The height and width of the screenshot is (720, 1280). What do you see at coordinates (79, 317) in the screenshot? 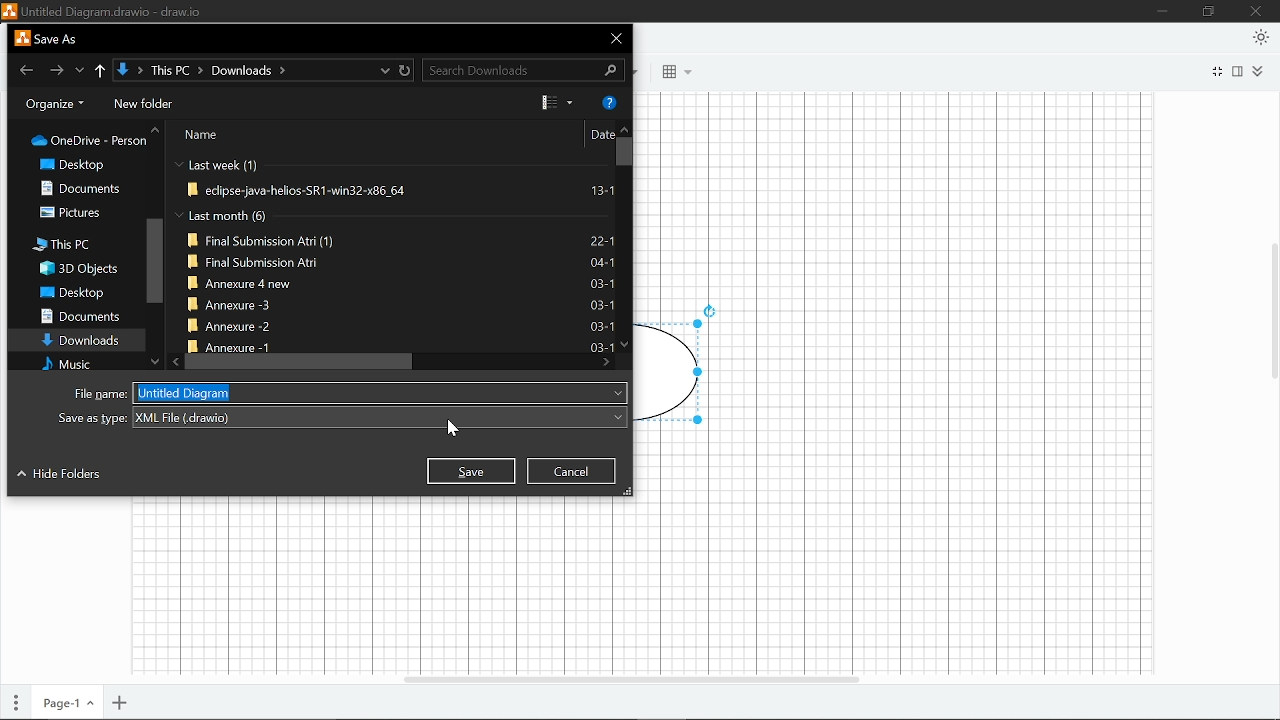
I see `Documents` at bounding box center [79, 317].